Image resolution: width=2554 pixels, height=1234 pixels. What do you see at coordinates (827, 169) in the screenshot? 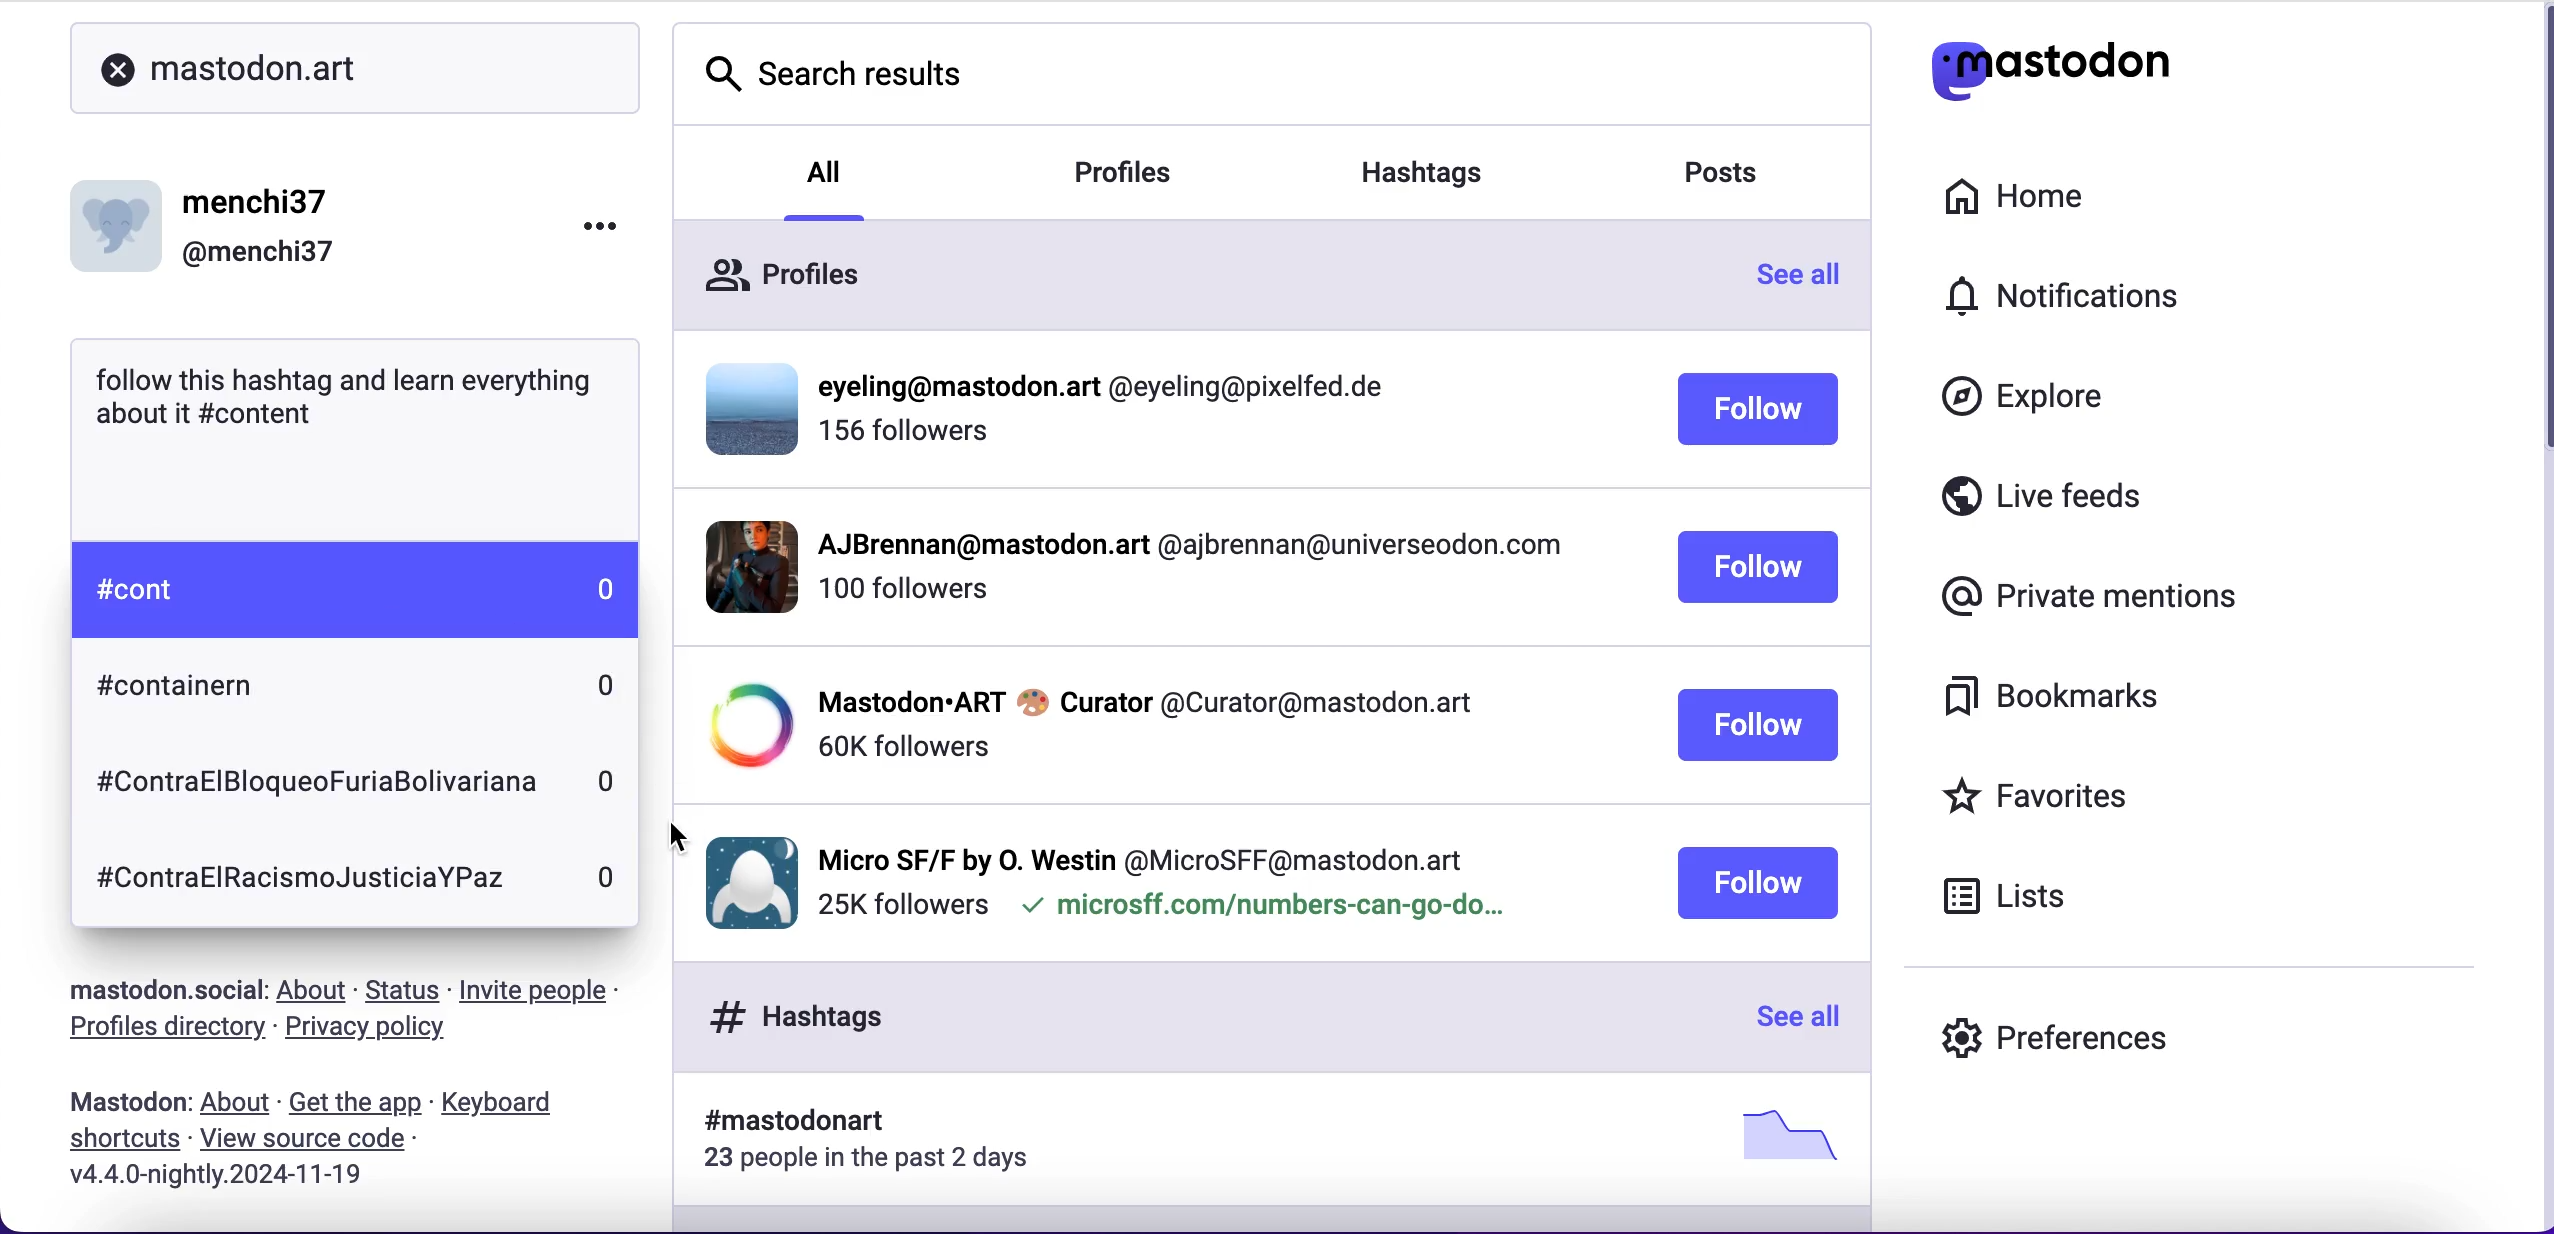
I see `all` at bounding box center [827, 169].